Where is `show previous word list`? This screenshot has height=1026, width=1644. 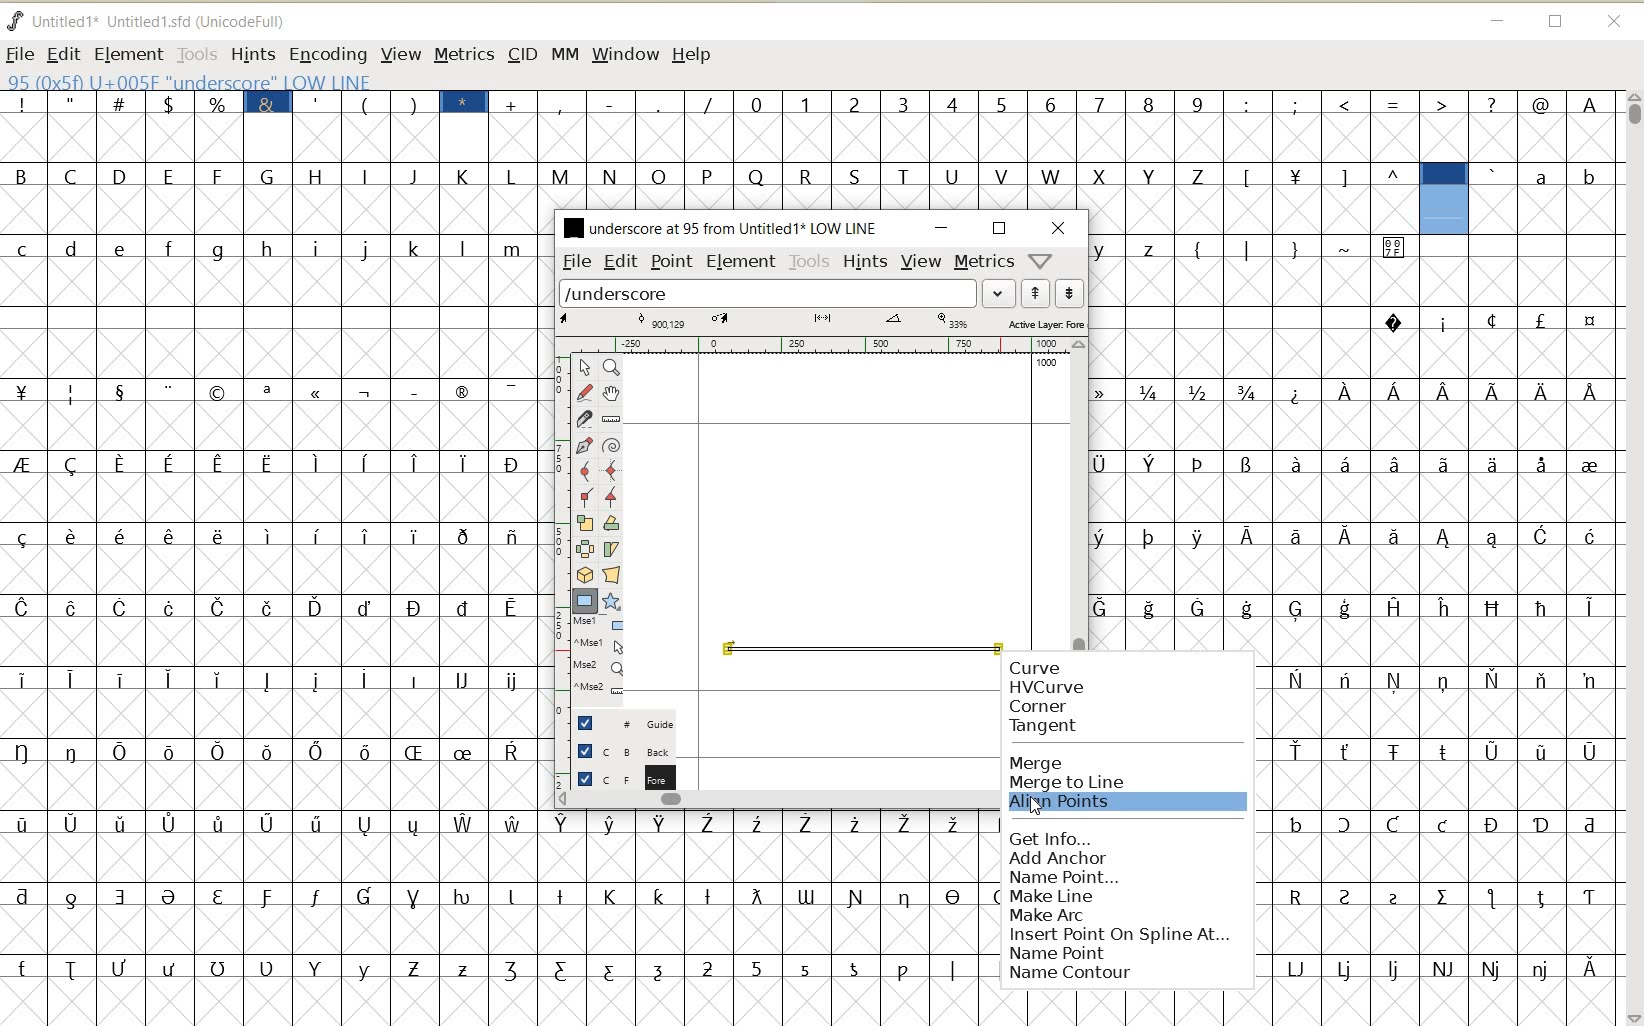
show previous word list is located at coordinates (1036, 293).